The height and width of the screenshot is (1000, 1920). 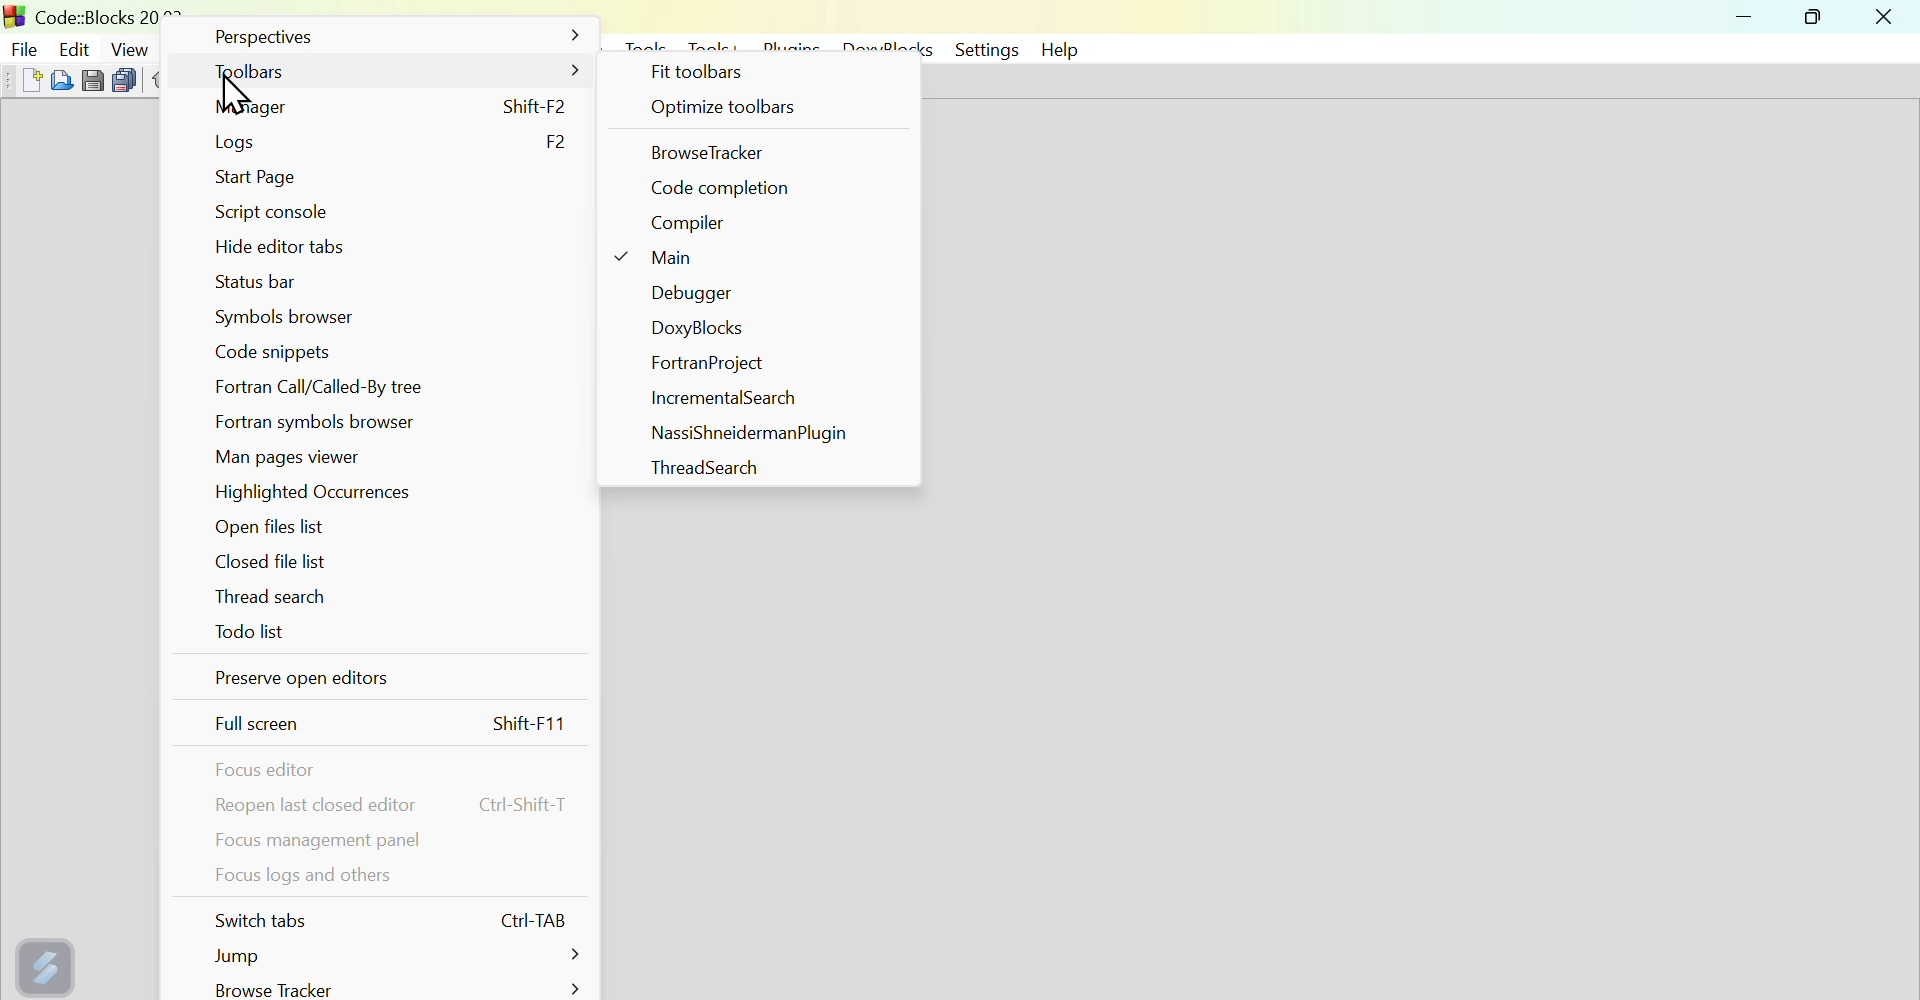 What do you see at coordinates (124, 77) in the screenshot?
I see `Save multiple` at bounding box center [124, 77].